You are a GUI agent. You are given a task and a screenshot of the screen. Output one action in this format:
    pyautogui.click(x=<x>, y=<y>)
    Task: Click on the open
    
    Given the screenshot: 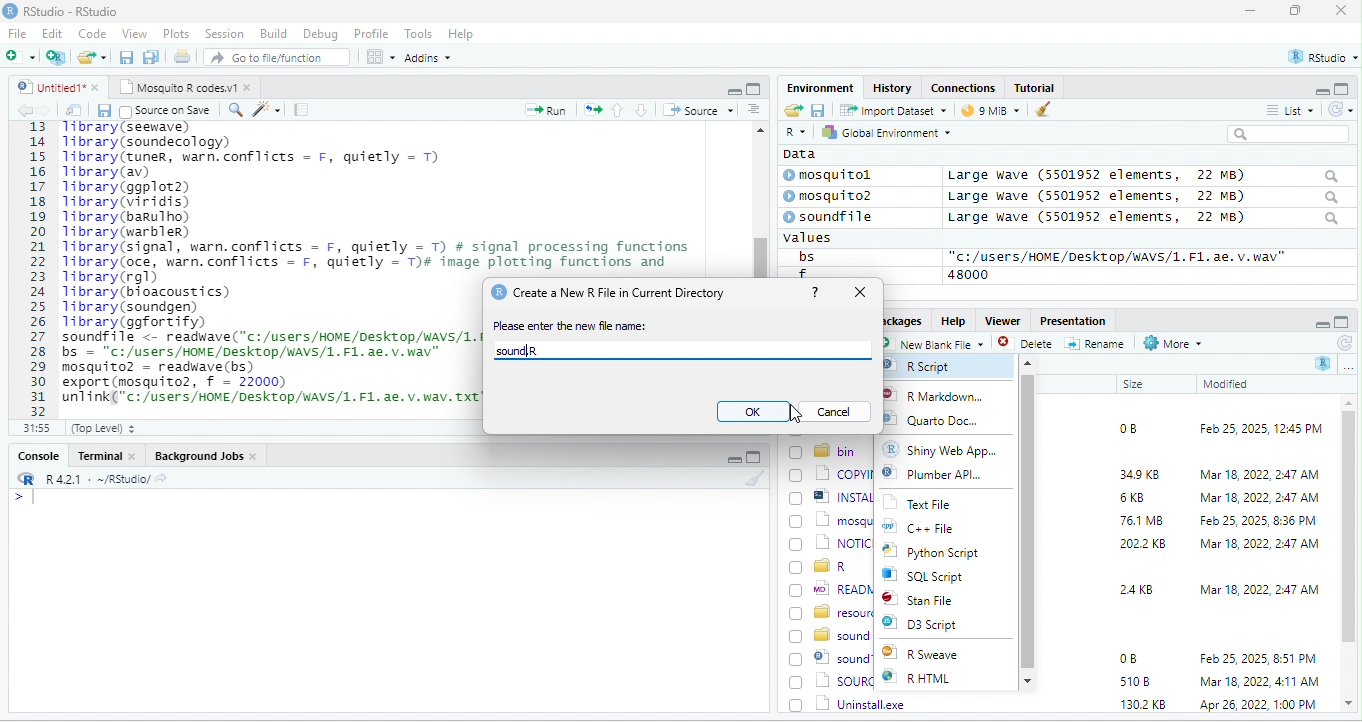 What is the action you would take?
    pyautogui.click(x=593, y=108)
    